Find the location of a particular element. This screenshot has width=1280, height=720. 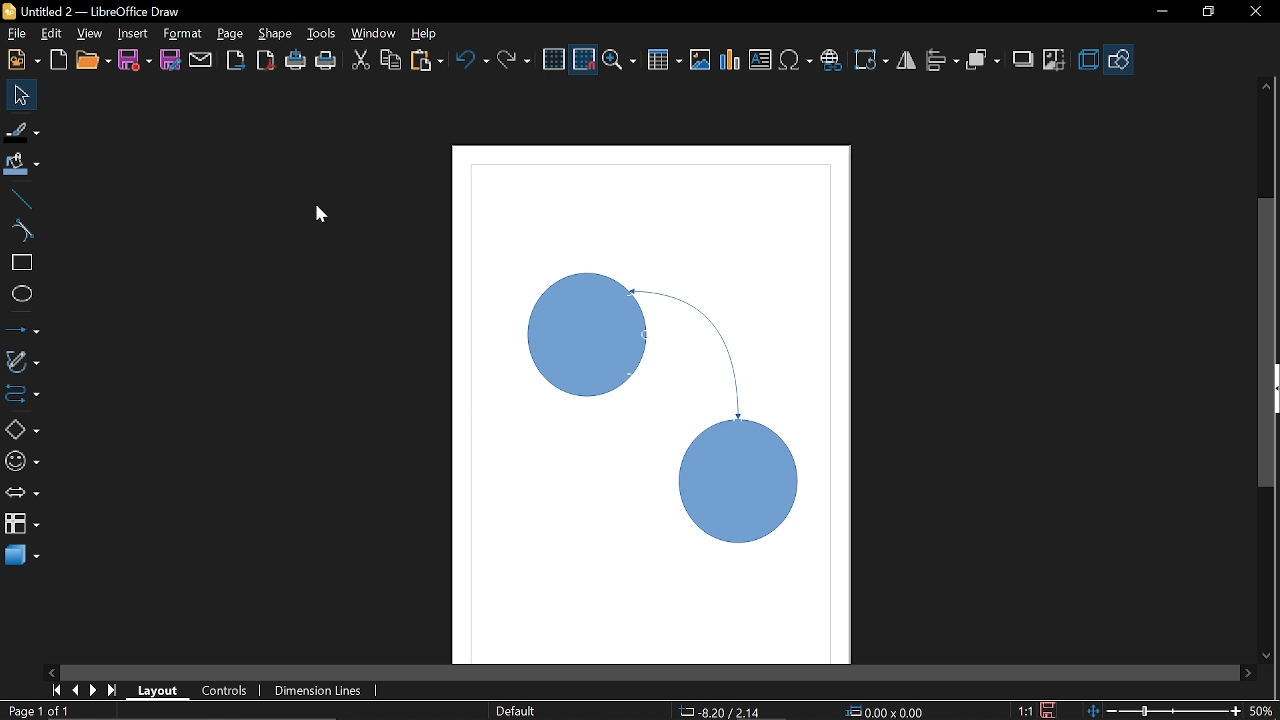

Redo is located at coordinates (514, 57).